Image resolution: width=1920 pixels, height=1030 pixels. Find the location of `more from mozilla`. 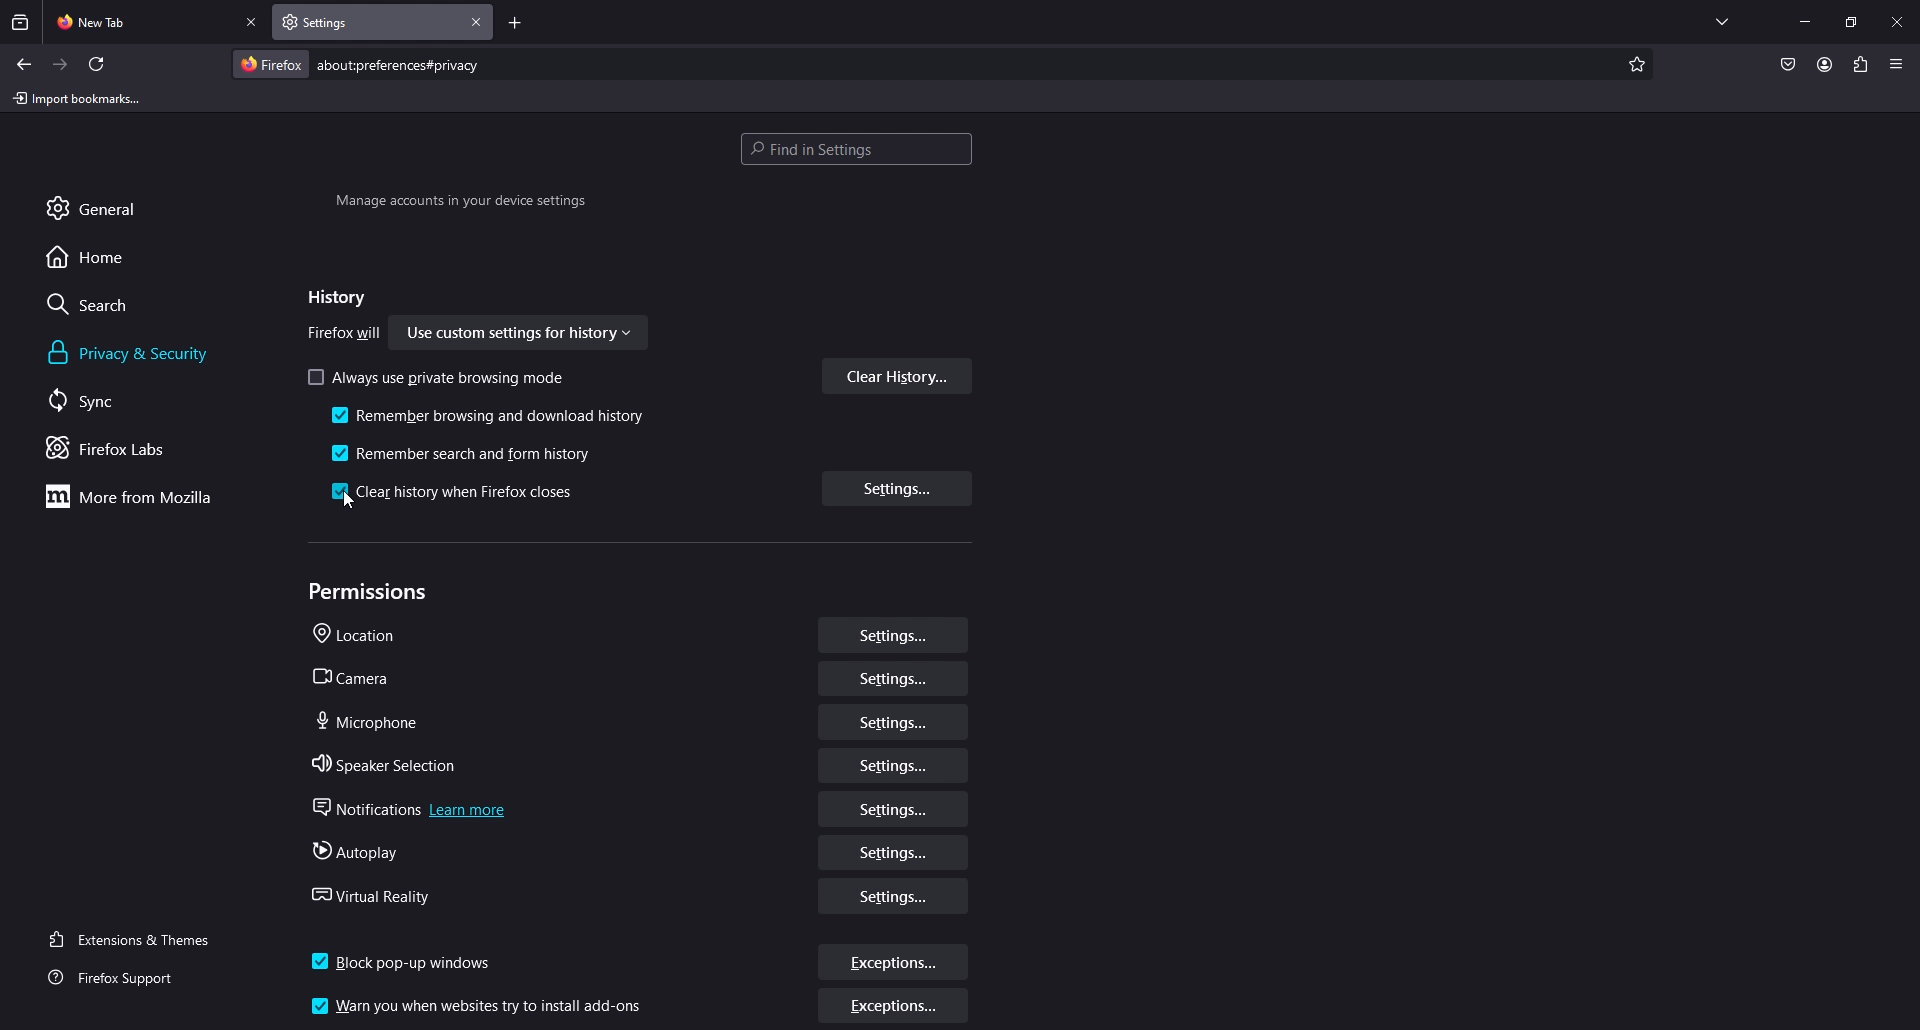

more from mozilla is located at coordinates (140, 496).